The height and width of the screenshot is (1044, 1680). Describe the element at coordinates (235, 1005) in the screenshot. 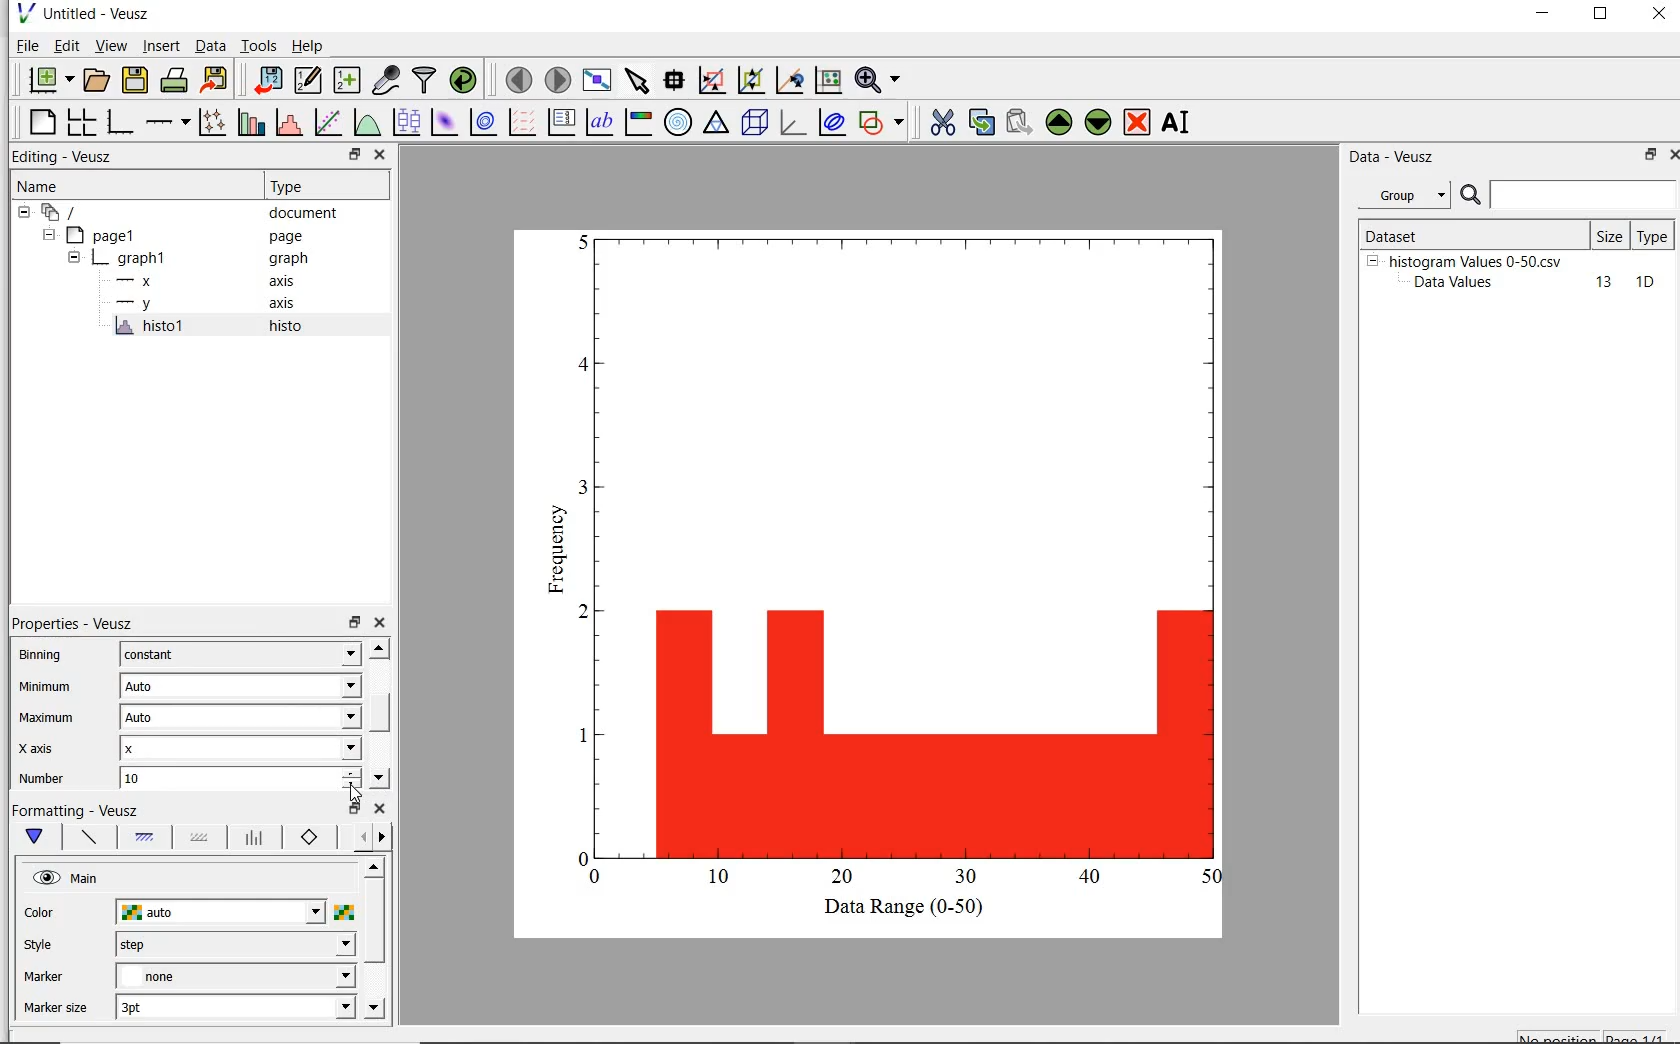

I see `3 pt ` at that location.